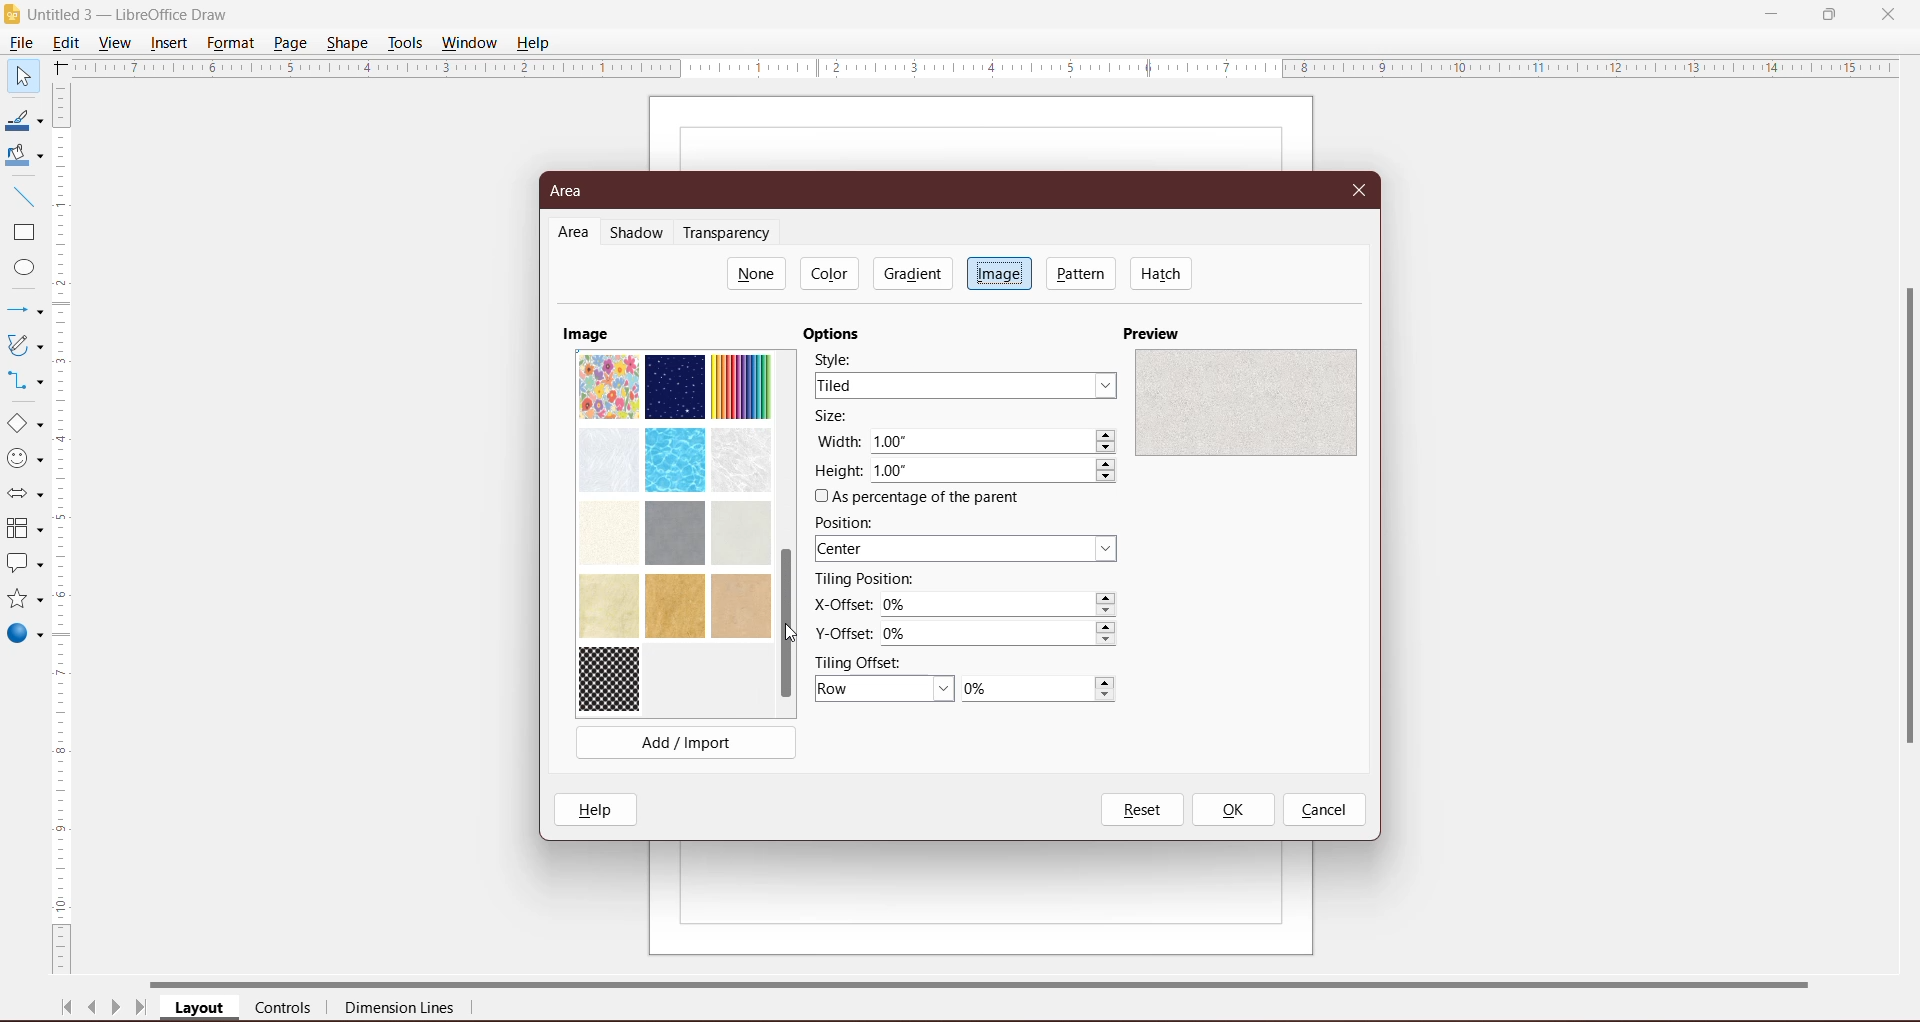 This screenshot has height=1022, width=1920. Describe the element at coordinates (23, 344) in the screenshot. I see `Curves and Polygons` at that location.